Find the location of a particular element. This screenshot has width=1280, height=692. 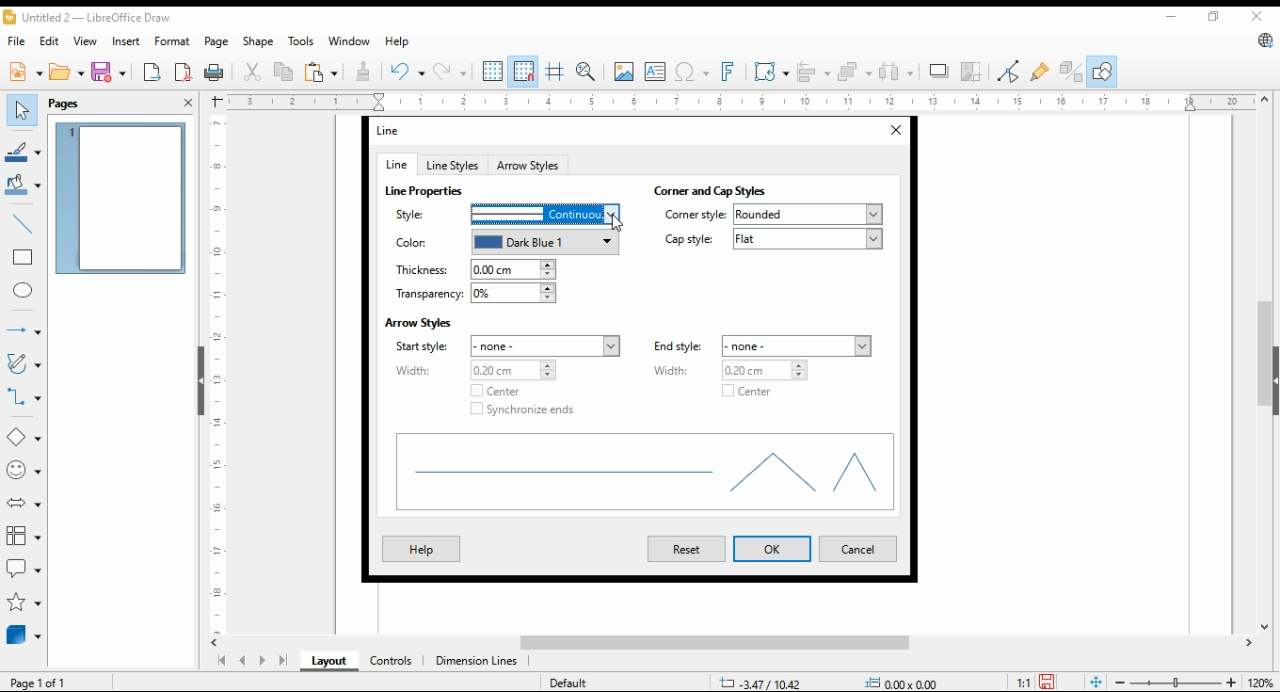

scroll bar is located at coordinates (1264, 363).